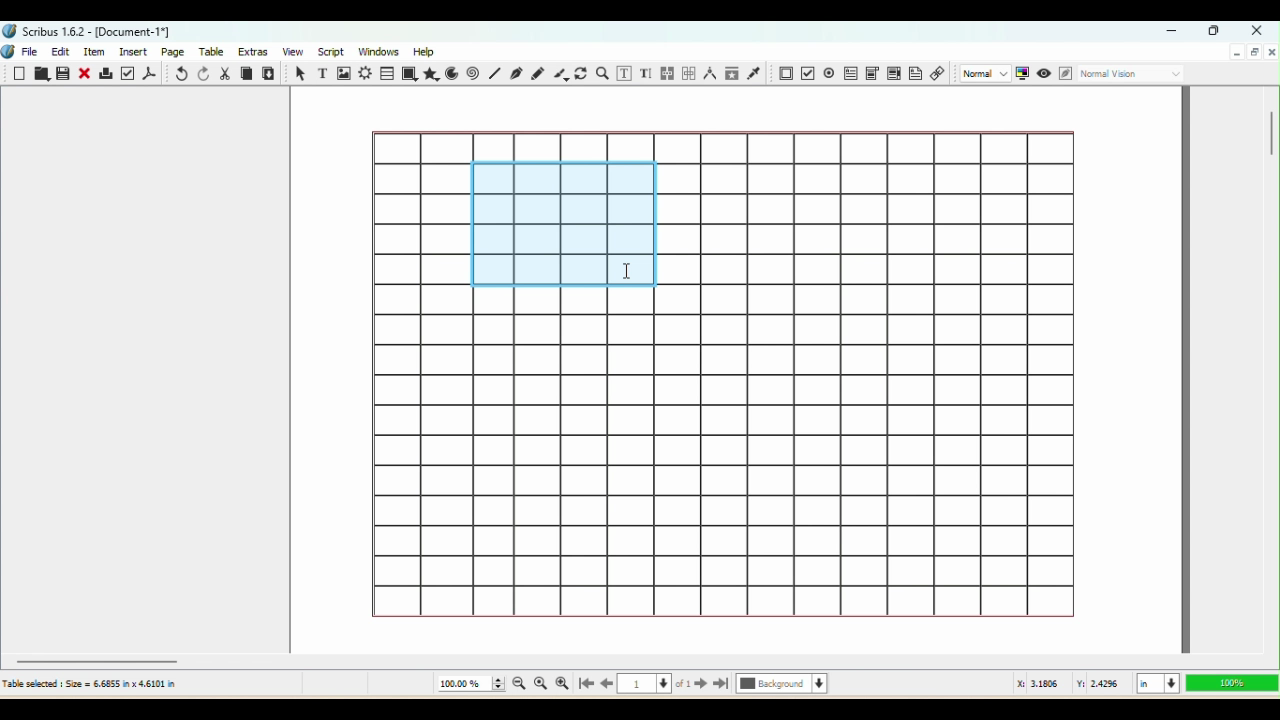 The image size is (1280, 720). What do you see at coordinates (179, 74) in the screenshot?
I see `Undo` at bounding box center [179, 74].